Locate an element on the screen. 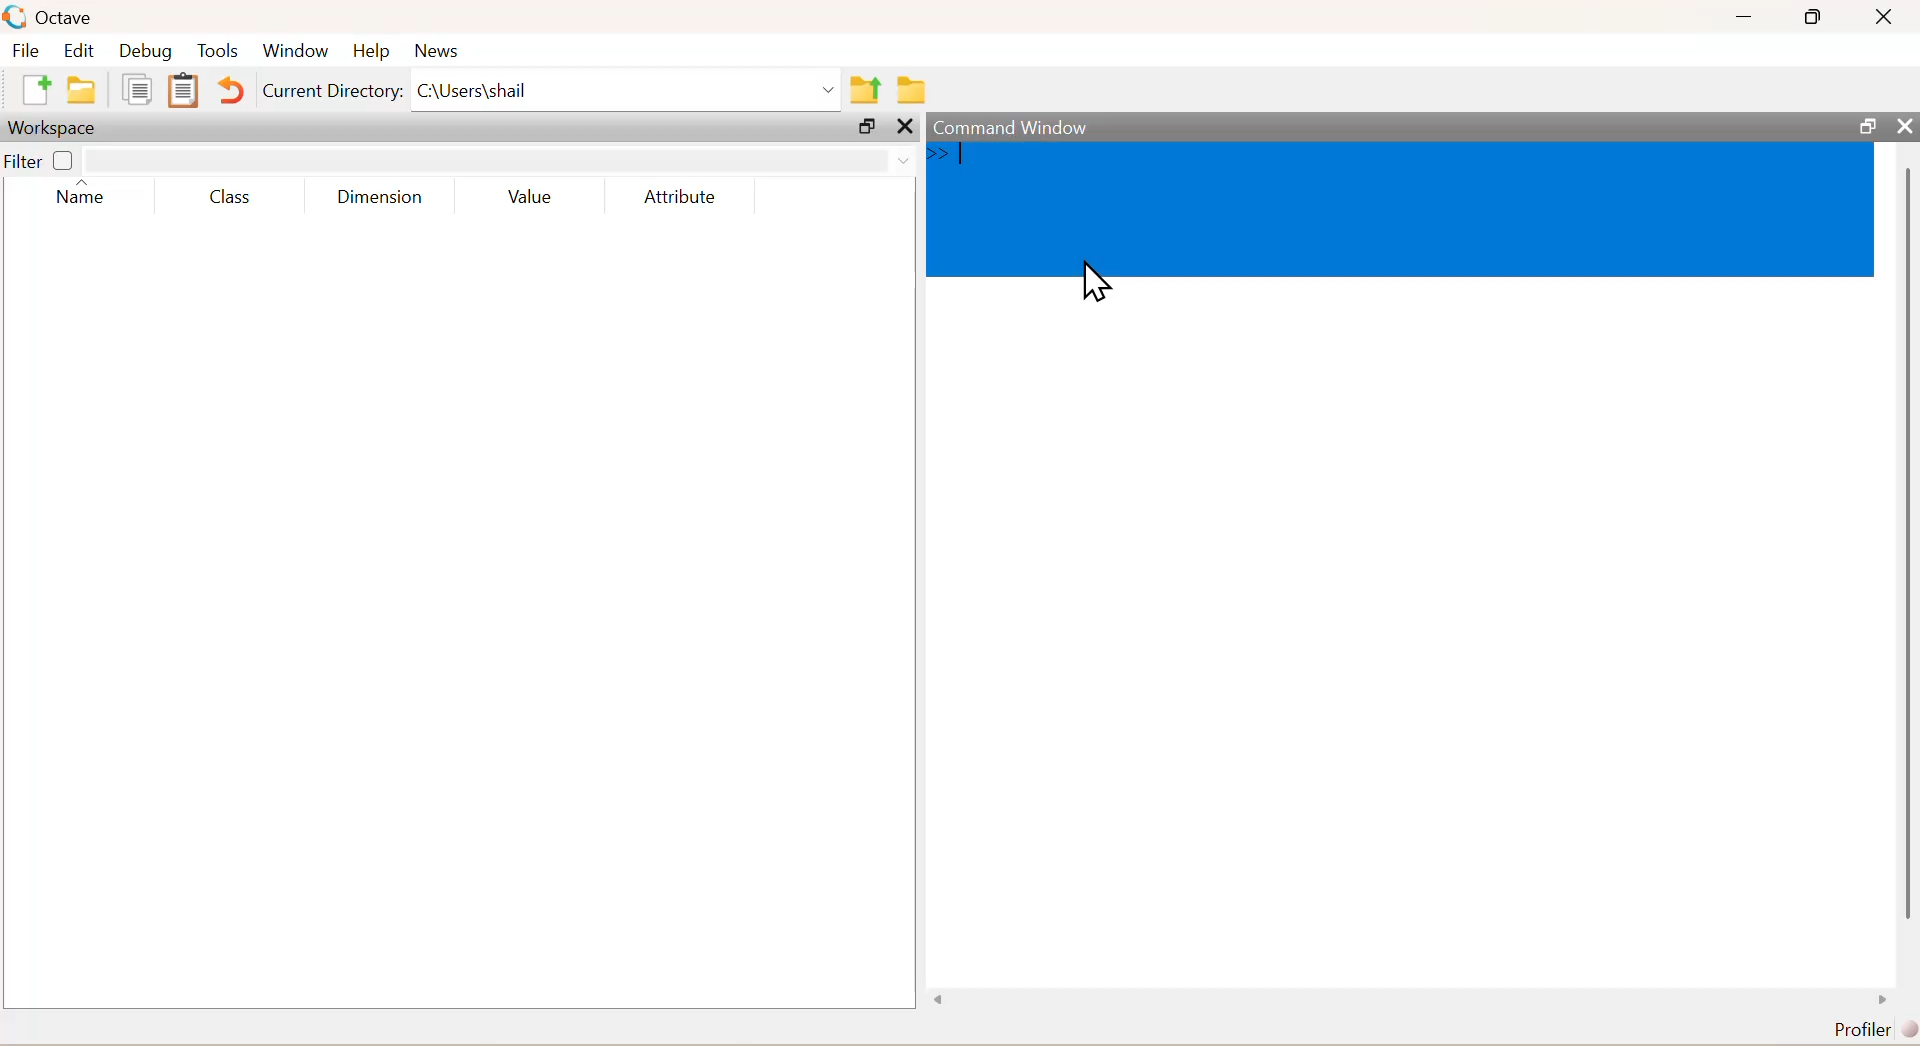 This screenshot has height=1046, width=1920. Value is located at coordinates (531, 196).